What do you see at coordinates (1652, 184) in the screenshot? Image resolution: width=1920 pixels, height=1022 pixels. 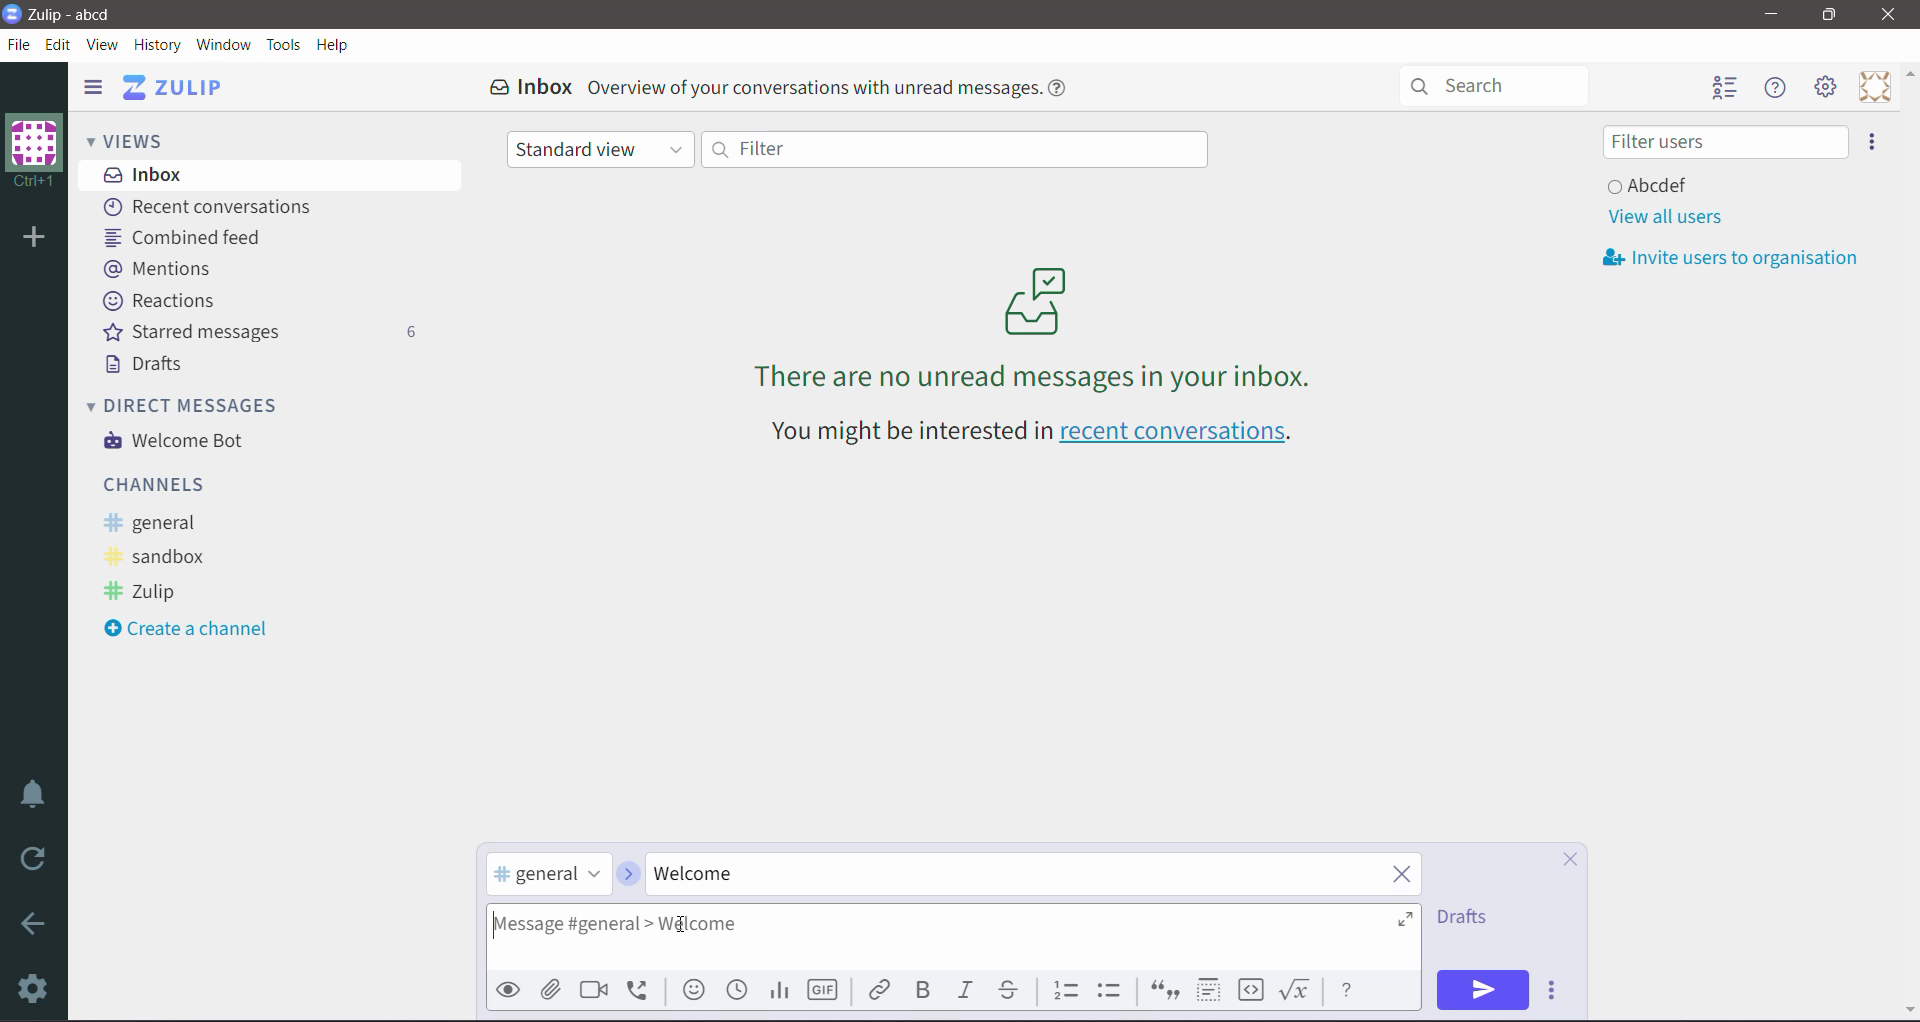 I see `User and Status` at bounding box center [1652, 184].